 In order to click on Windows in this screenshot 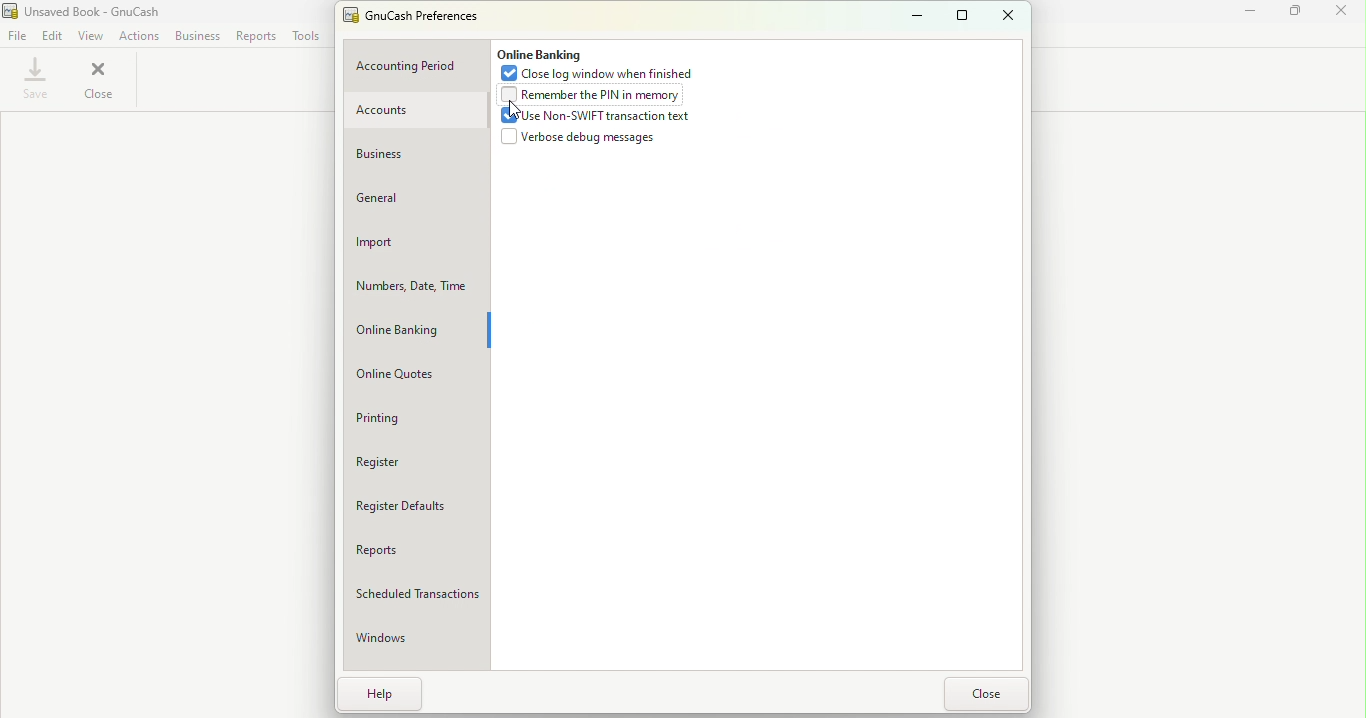, I will do `click(400, 642)`.